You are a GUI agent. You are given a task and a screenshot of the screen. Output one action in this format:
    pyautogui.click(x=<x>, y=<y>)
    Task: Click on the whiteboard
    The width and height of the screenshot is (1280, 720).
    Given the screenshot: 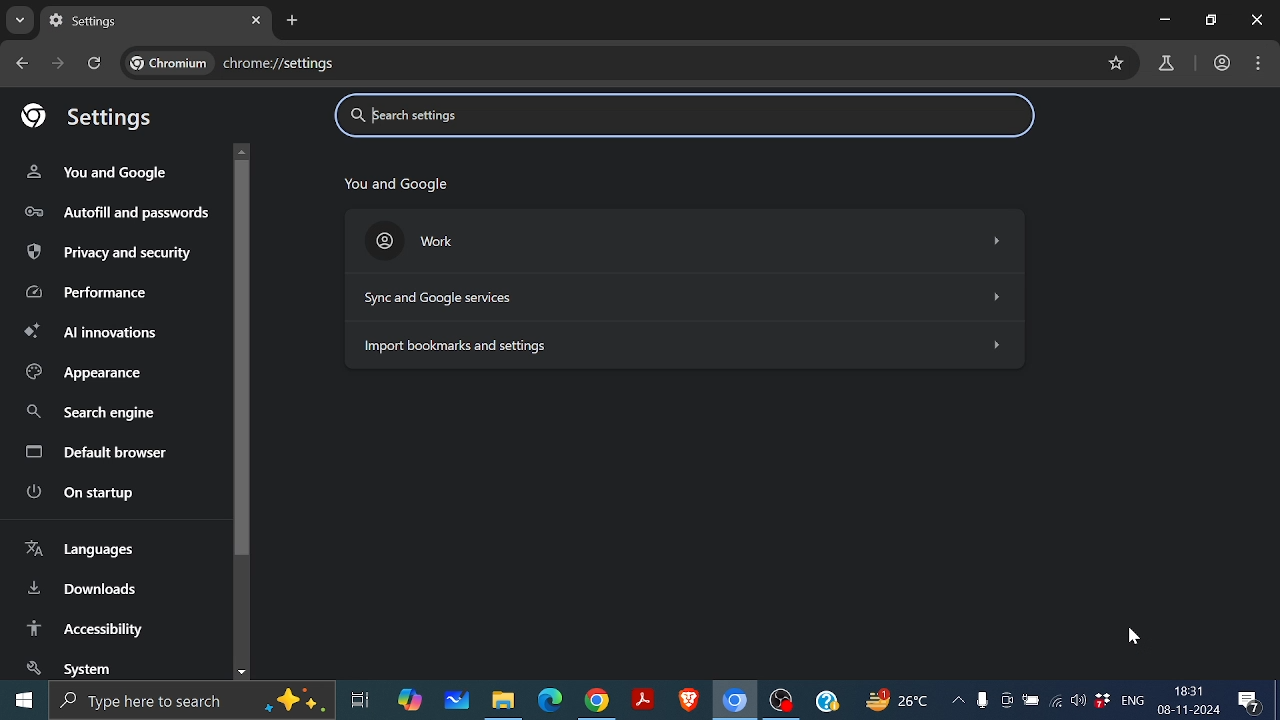 What is the action you would take?
    pyautogui.click(x=457, y=701)
    